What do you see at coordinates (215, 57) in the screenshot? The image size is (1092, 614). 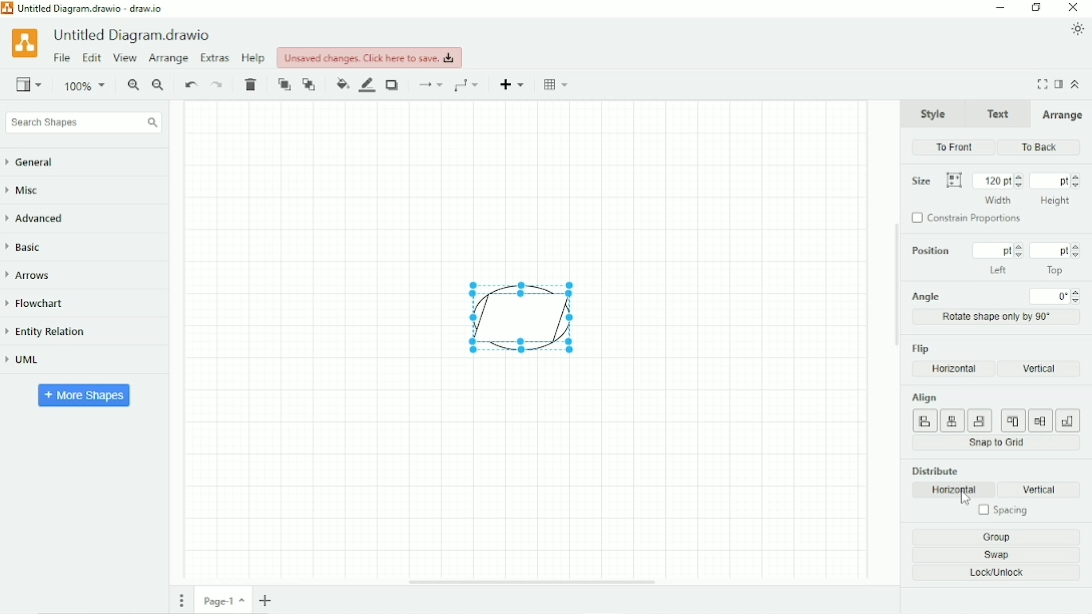 I see `Extras` at bounding box center [215, 57].